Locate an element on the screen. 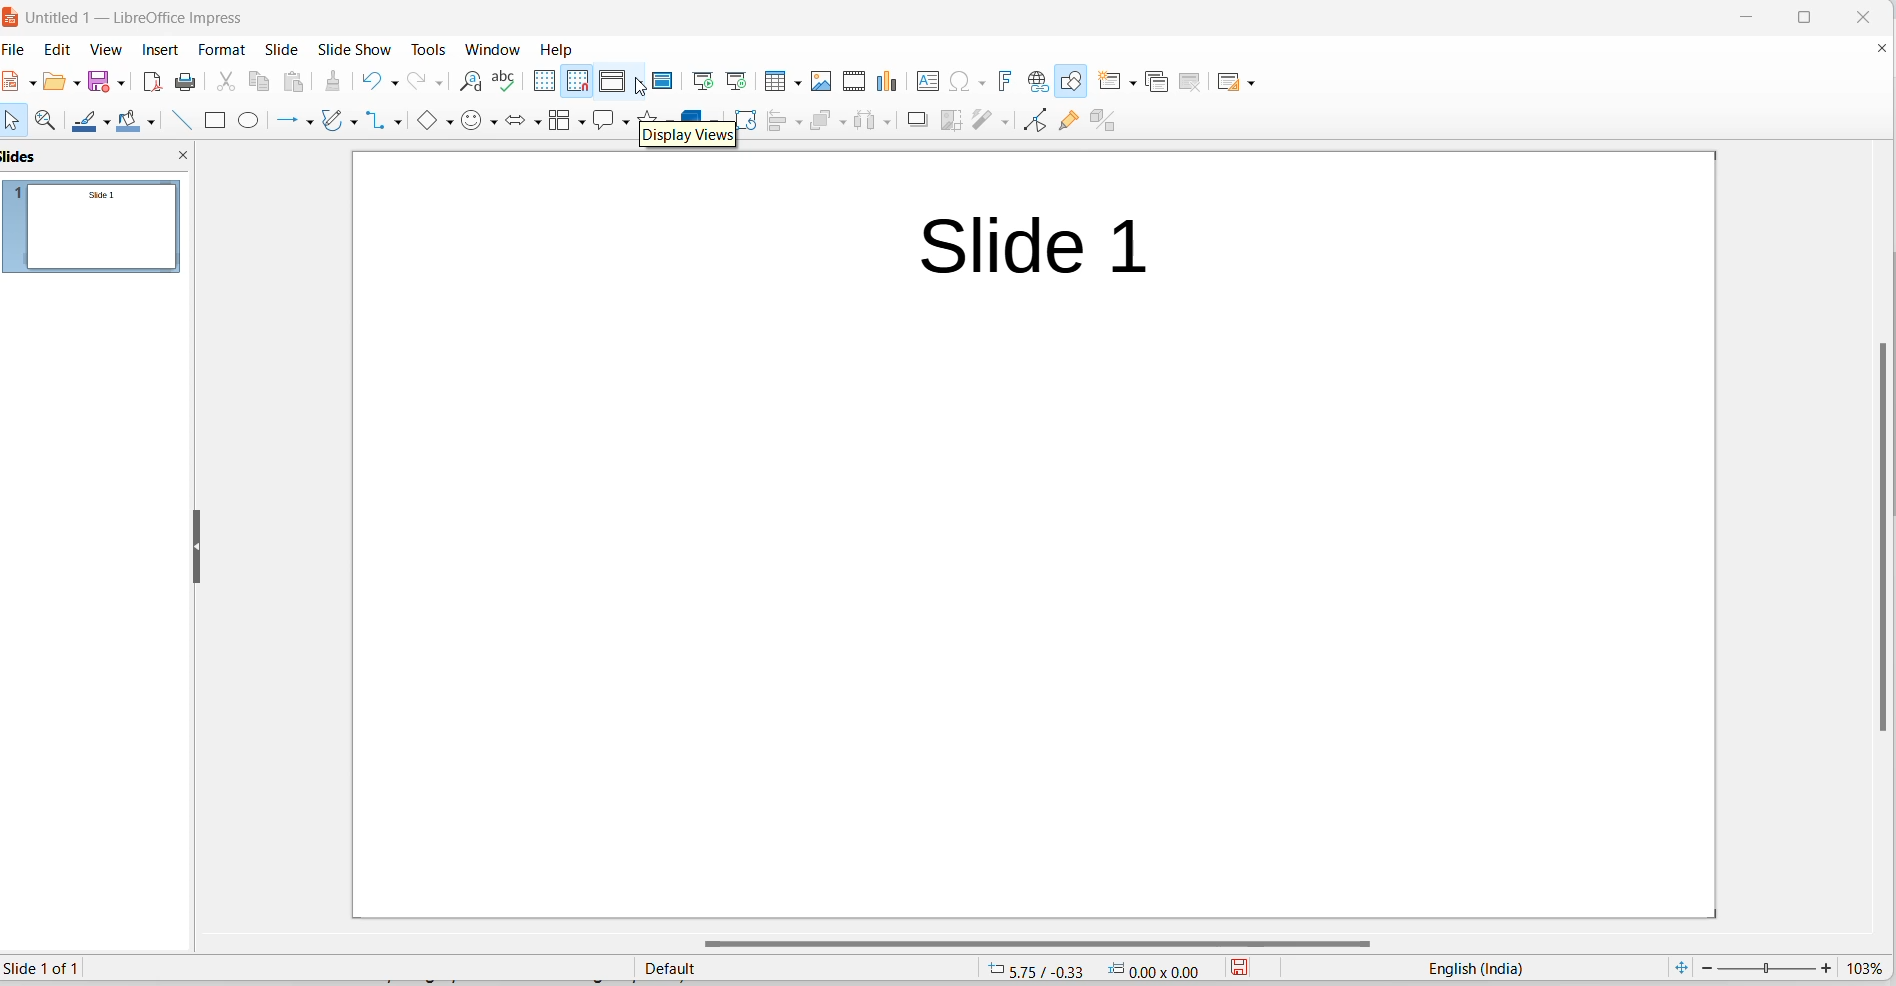  flowcharts is located at coordinates (558, 124).